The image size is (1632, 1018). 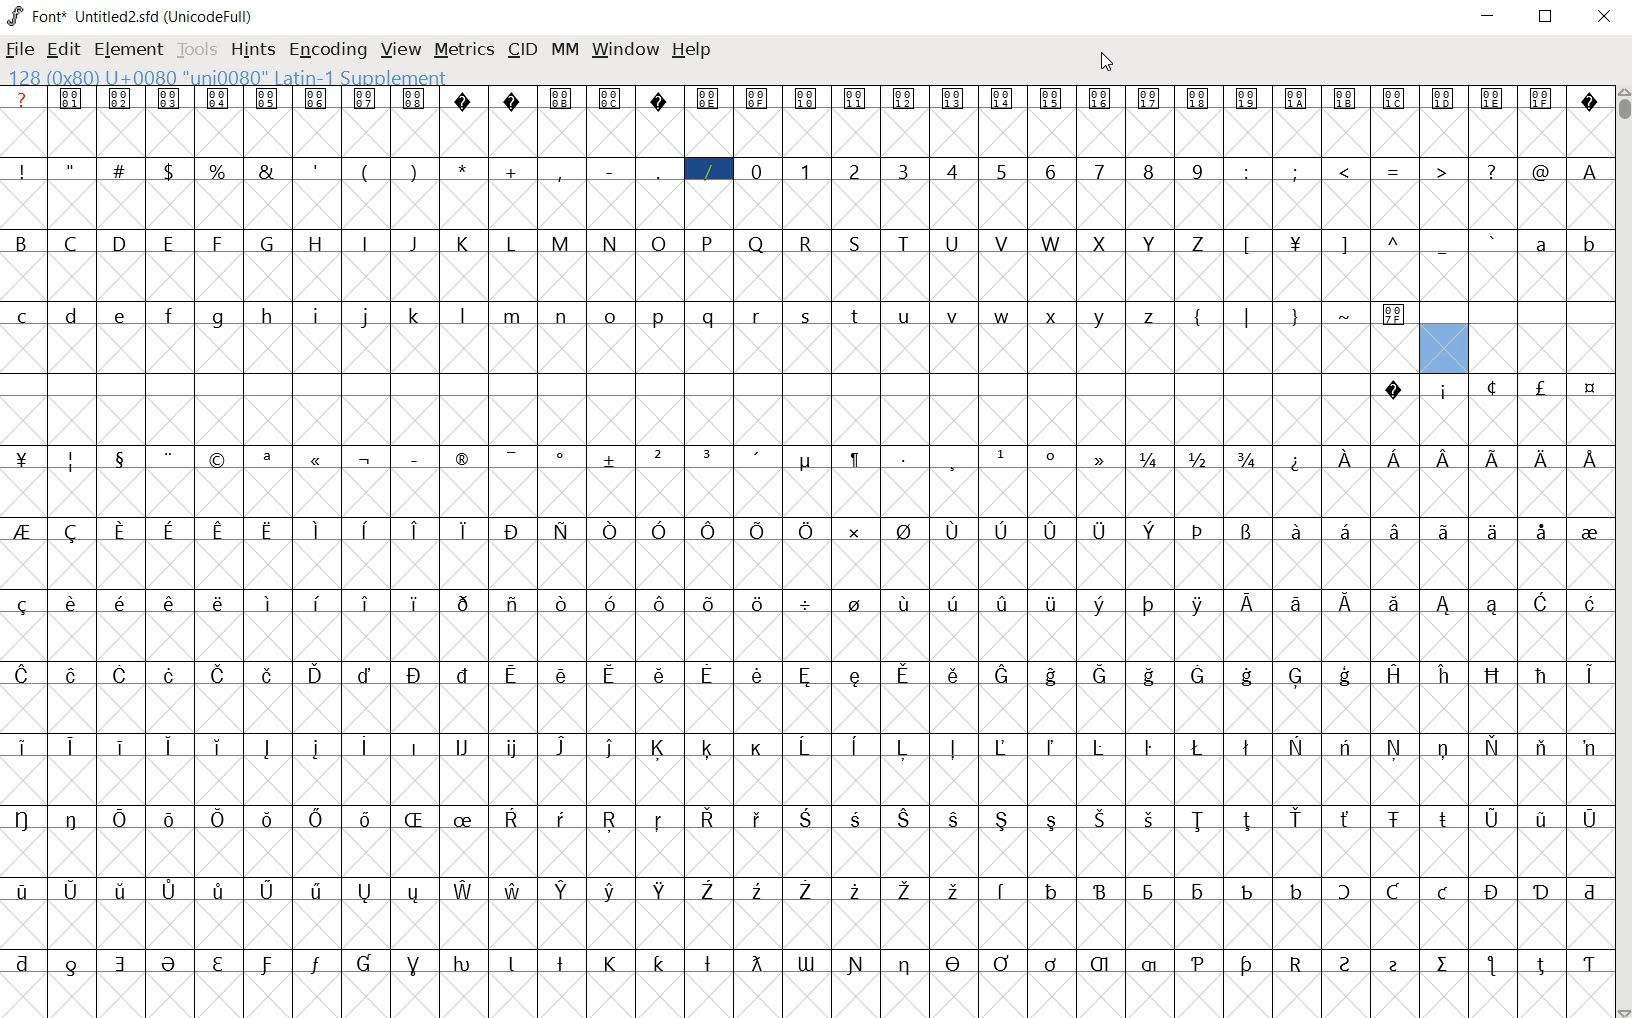 What do you see at coordinates (1247, 892) in the screenshot?
I see `glyph` at bounding box center [1247, 892].